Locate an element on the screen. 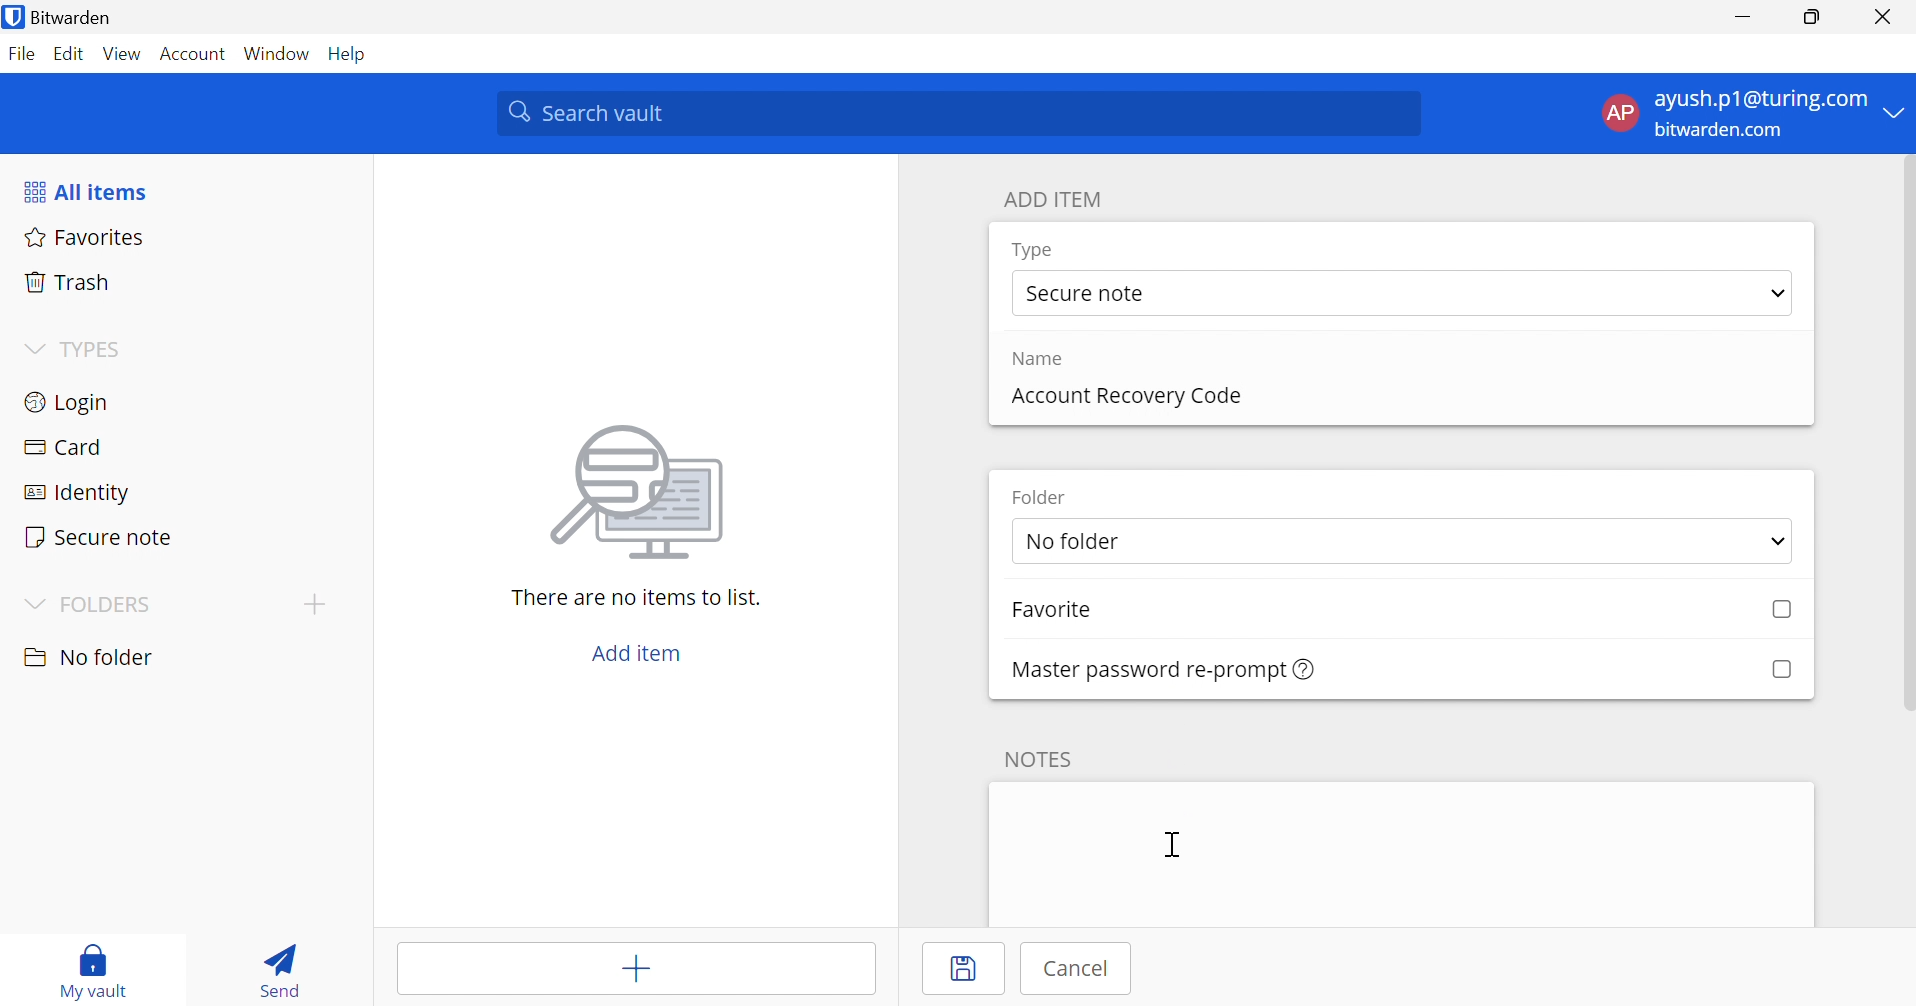 The width and height of the screenshot is (1916, 1006). FOLDERS is located at coordinates (113, 604).